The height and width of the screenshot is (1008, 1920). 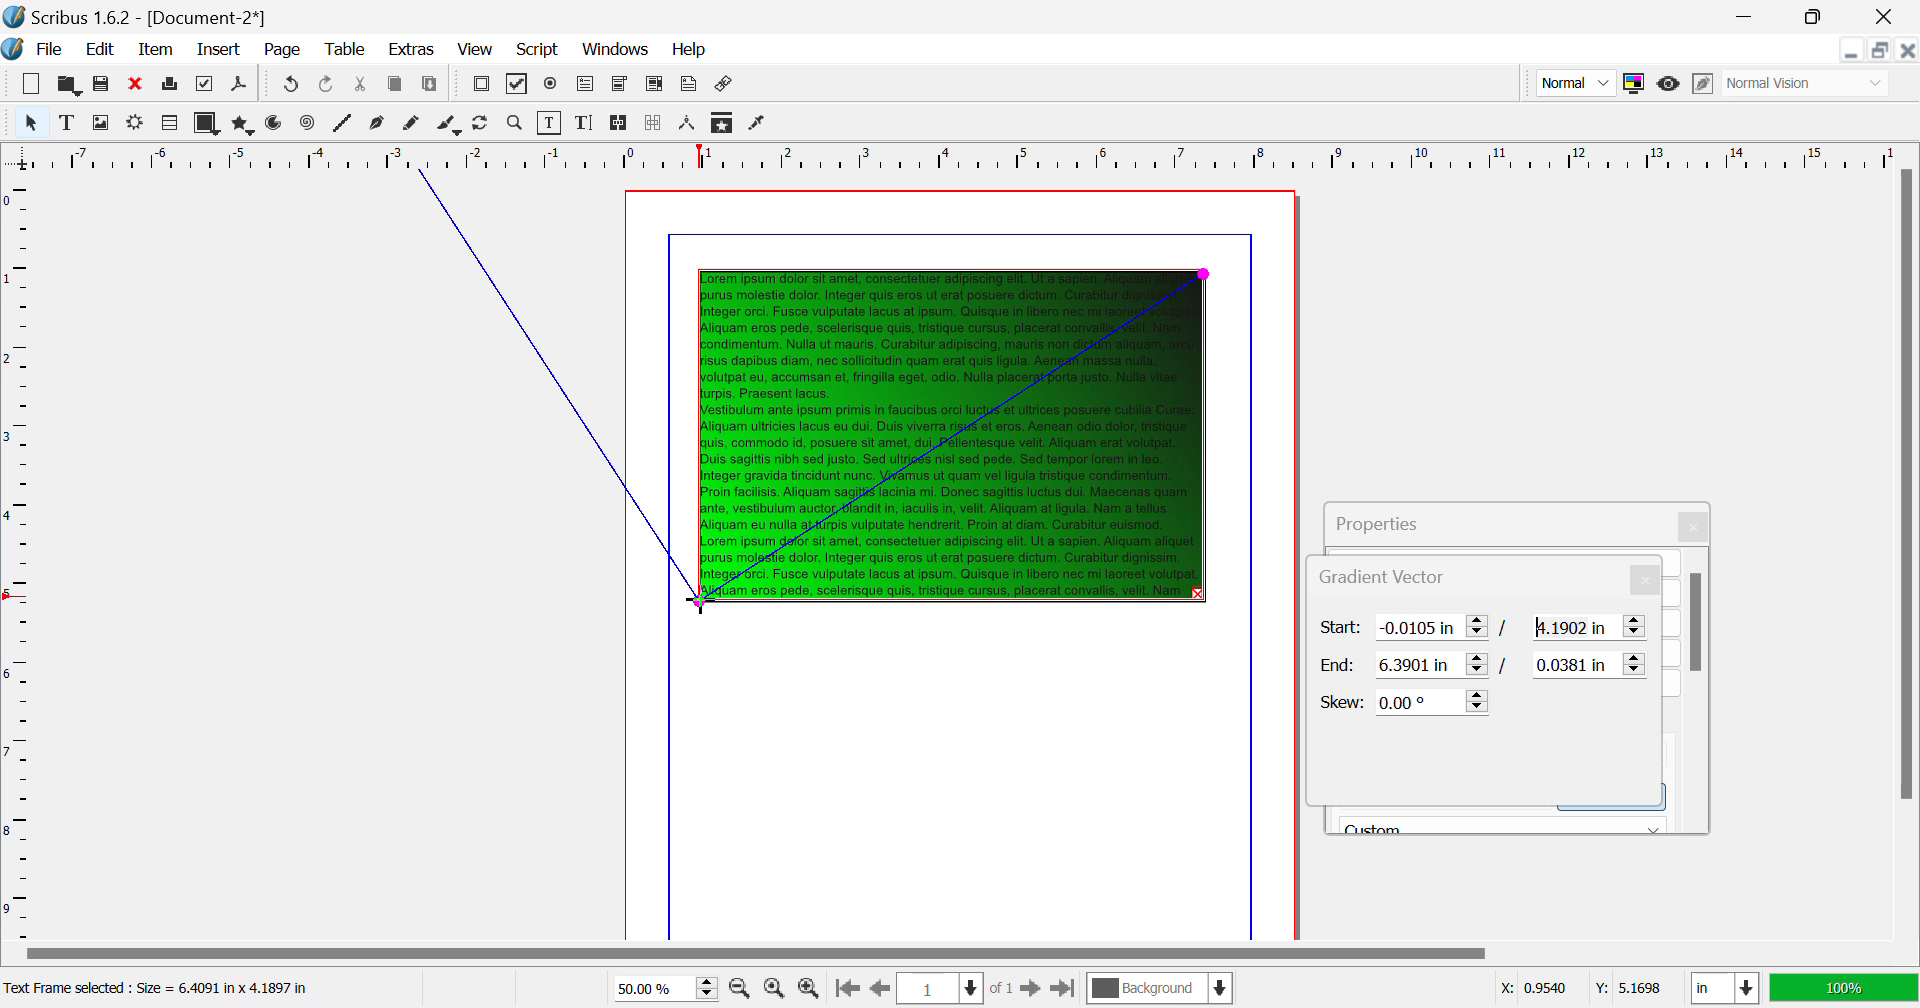 What do you see at coordinates (1648, 580) in the screenshot?
I see `Close` at bounding box center [1648, 580].